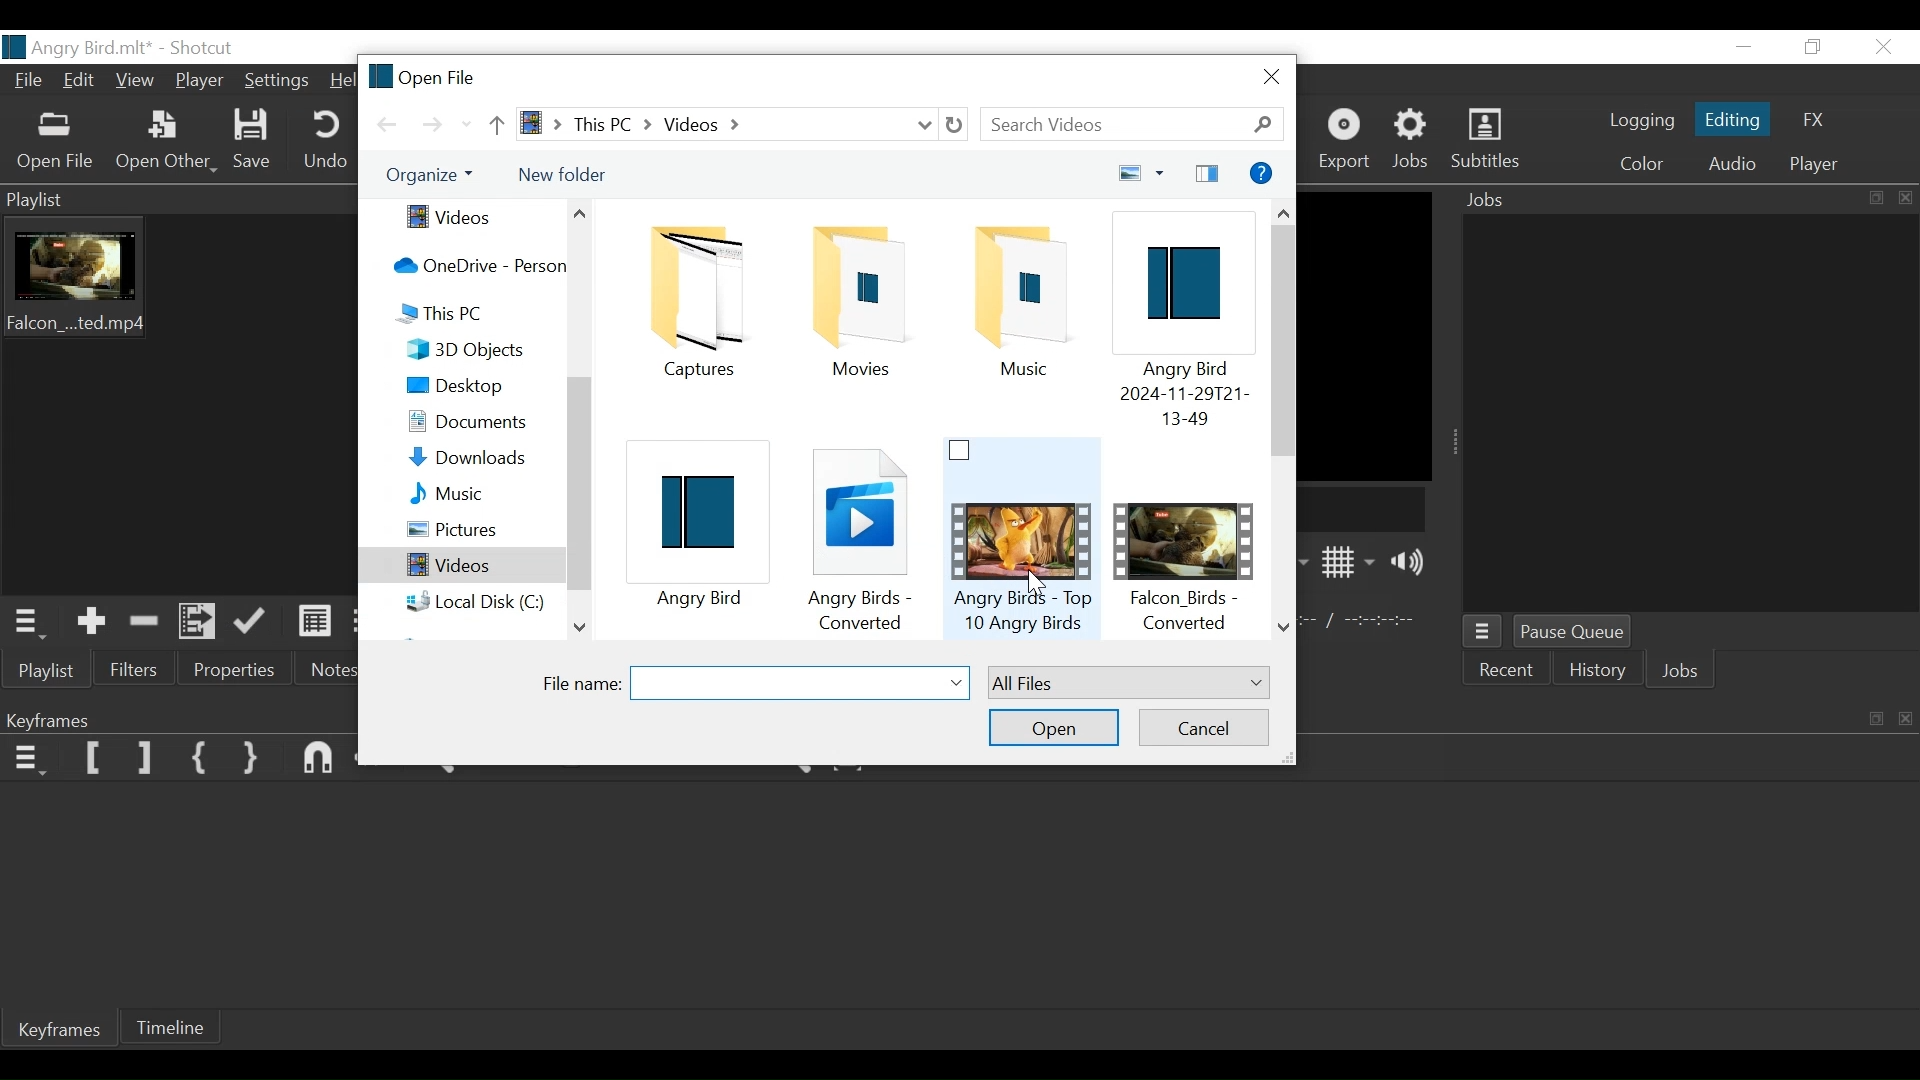 The width and height of the screenshot is (1920, 1080). Describe the element at coordinates (1180, 321) in the screenshot. I see `Project File` at that location.